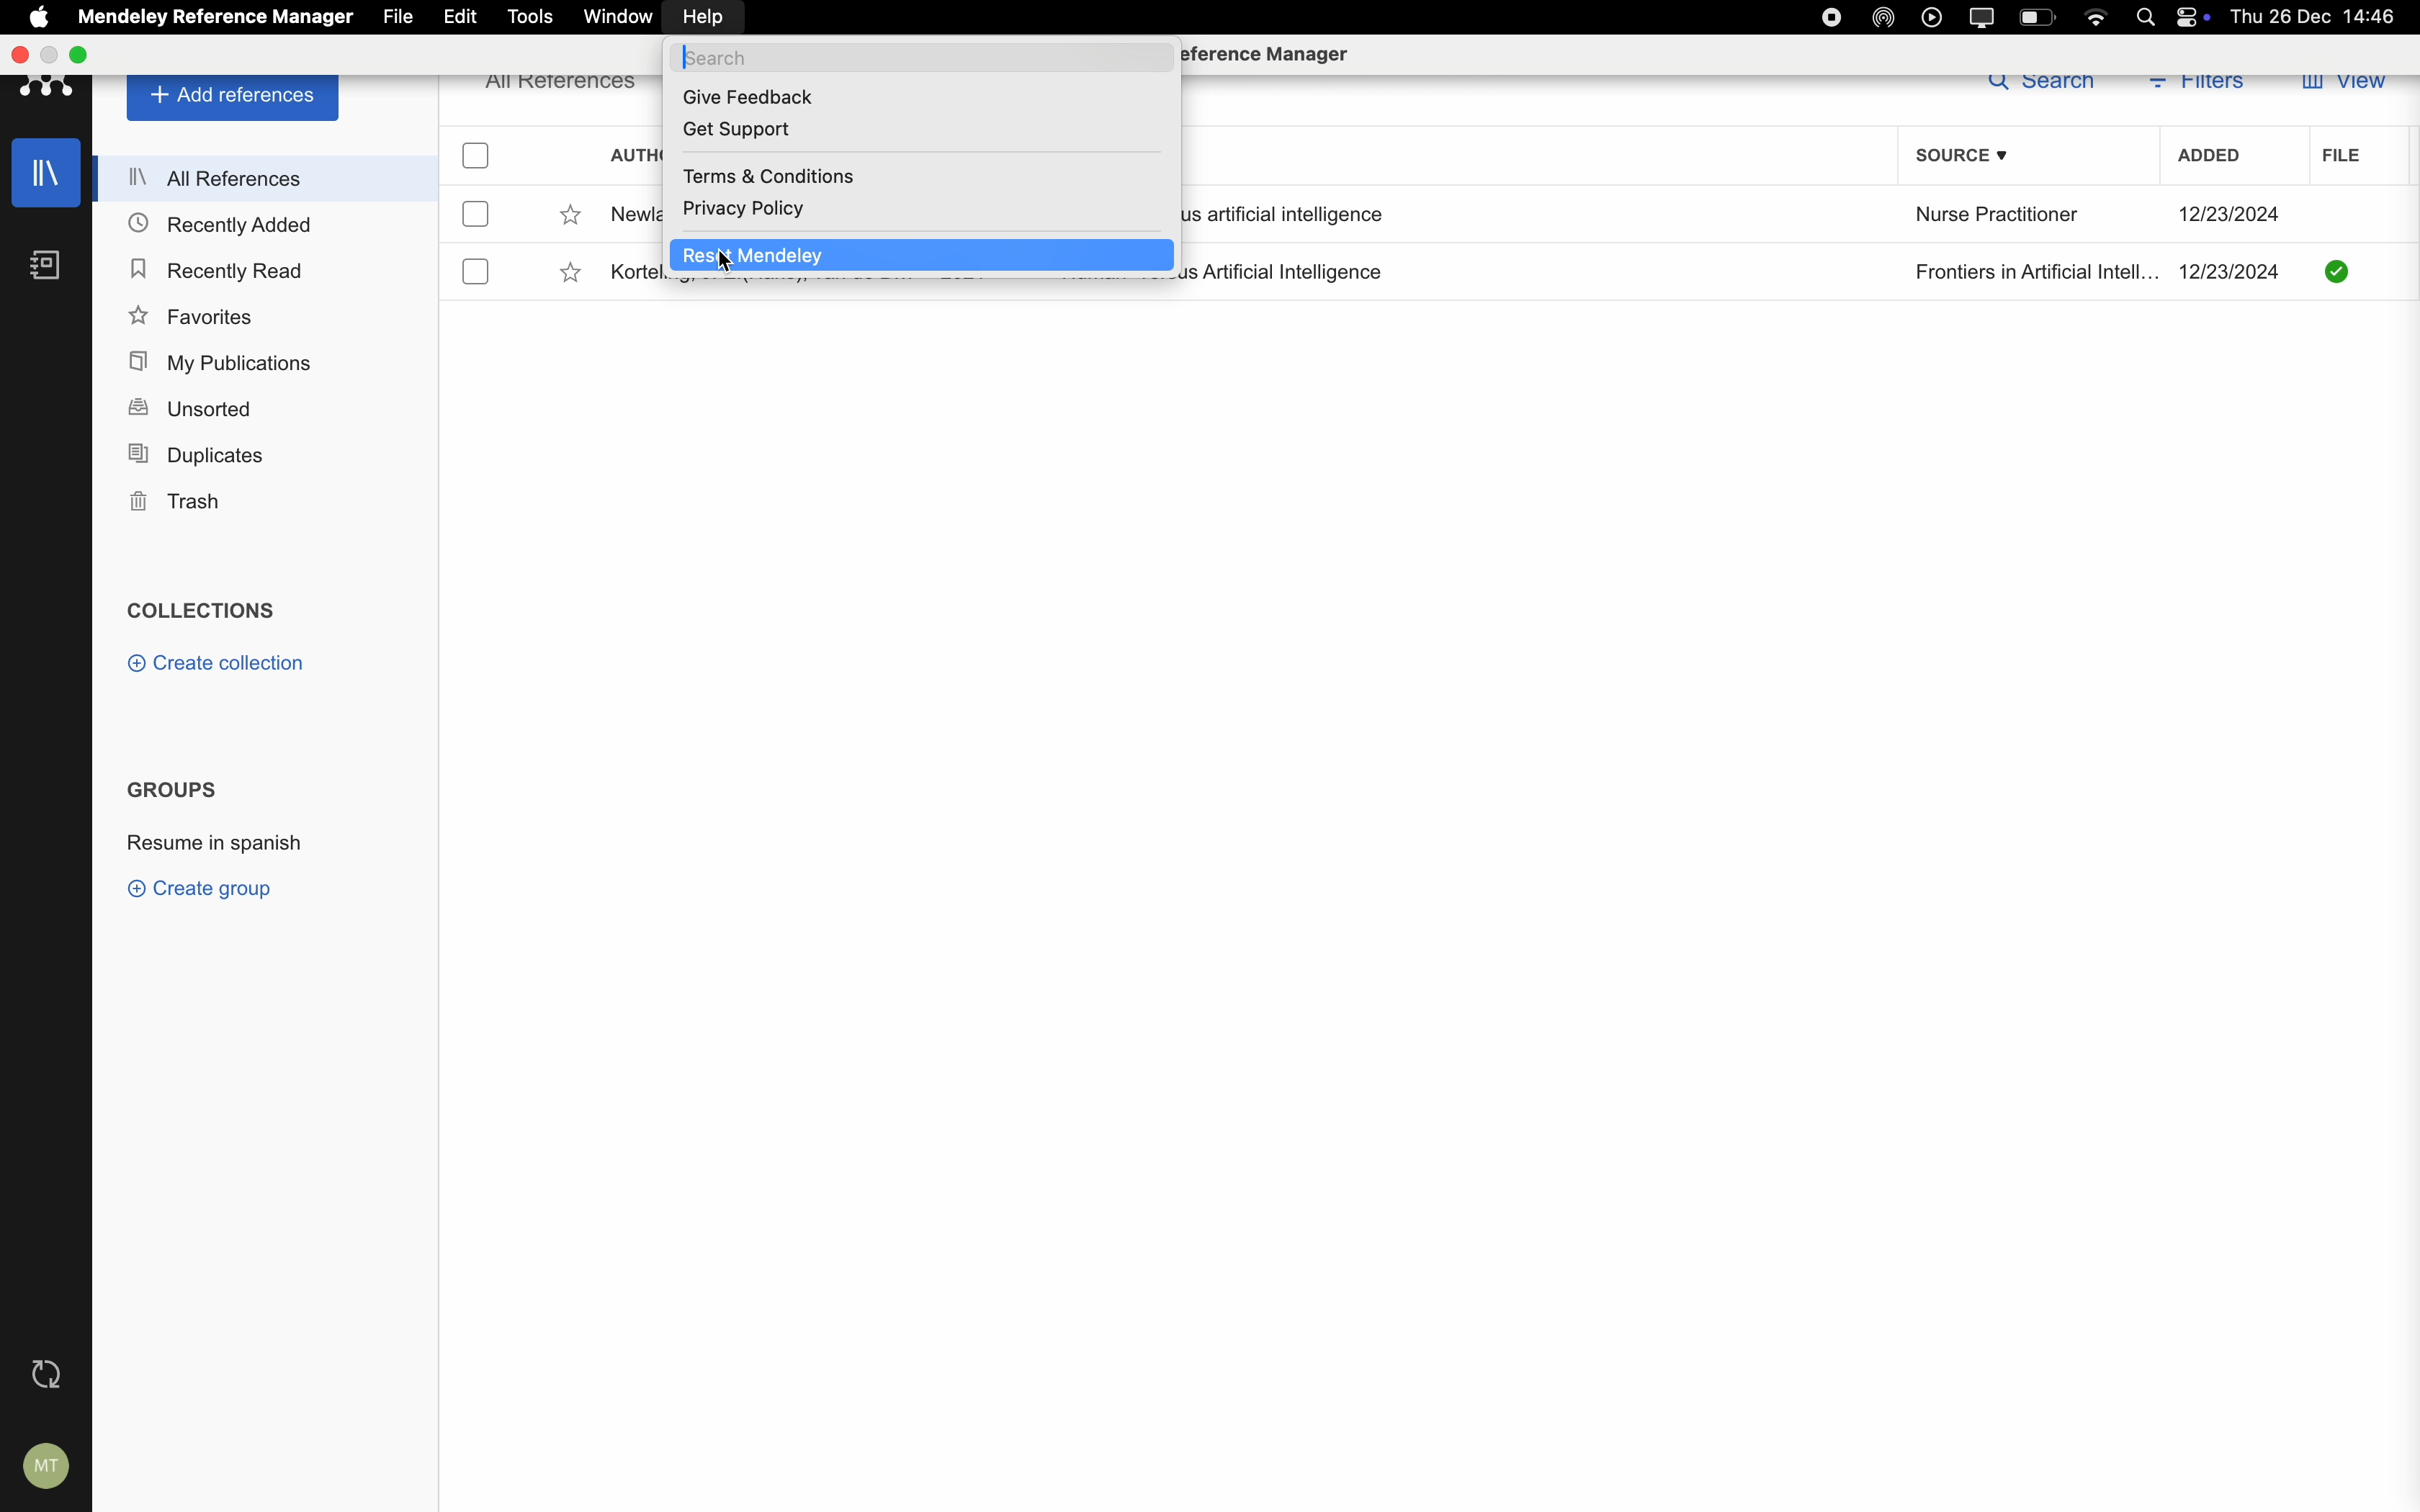 The height and width of the screenshot is (1512, 2420). I want to click on recently read, so click(219, 268).